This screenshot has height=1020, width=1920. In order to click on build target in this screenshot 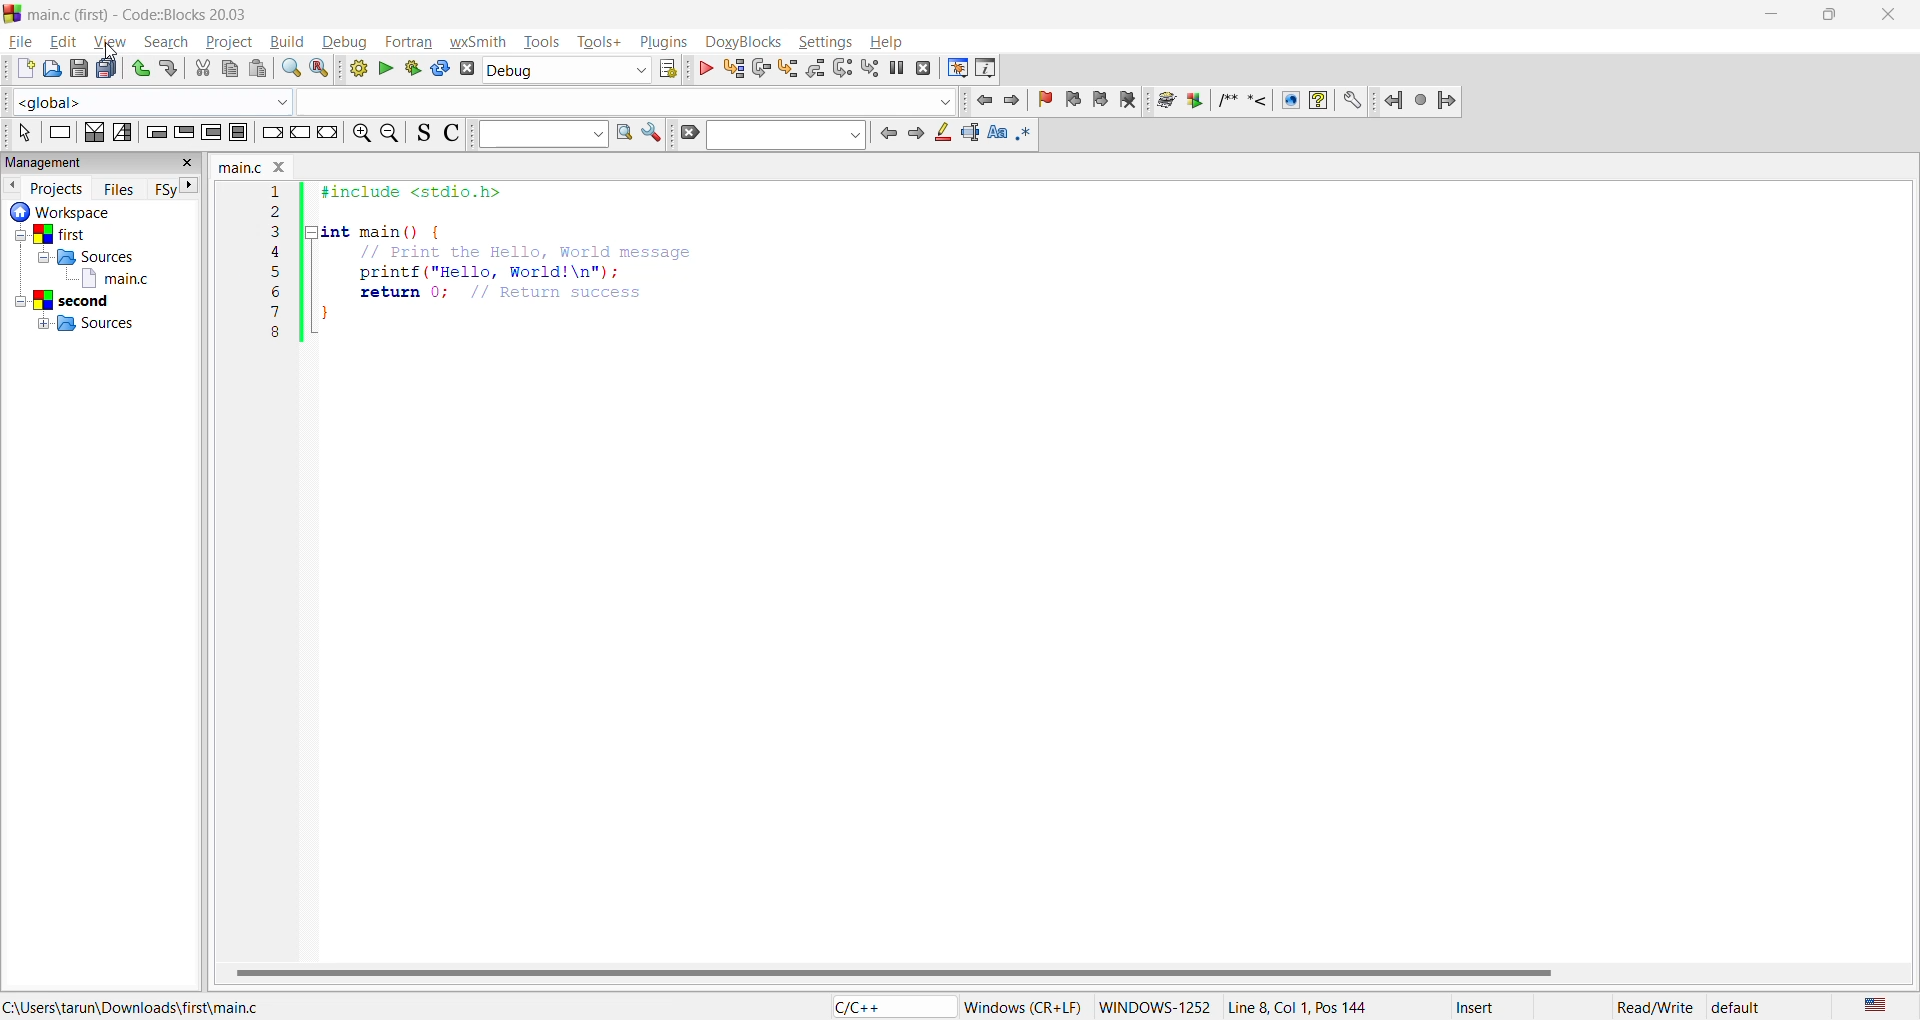, I will do `click(568, 71)`.